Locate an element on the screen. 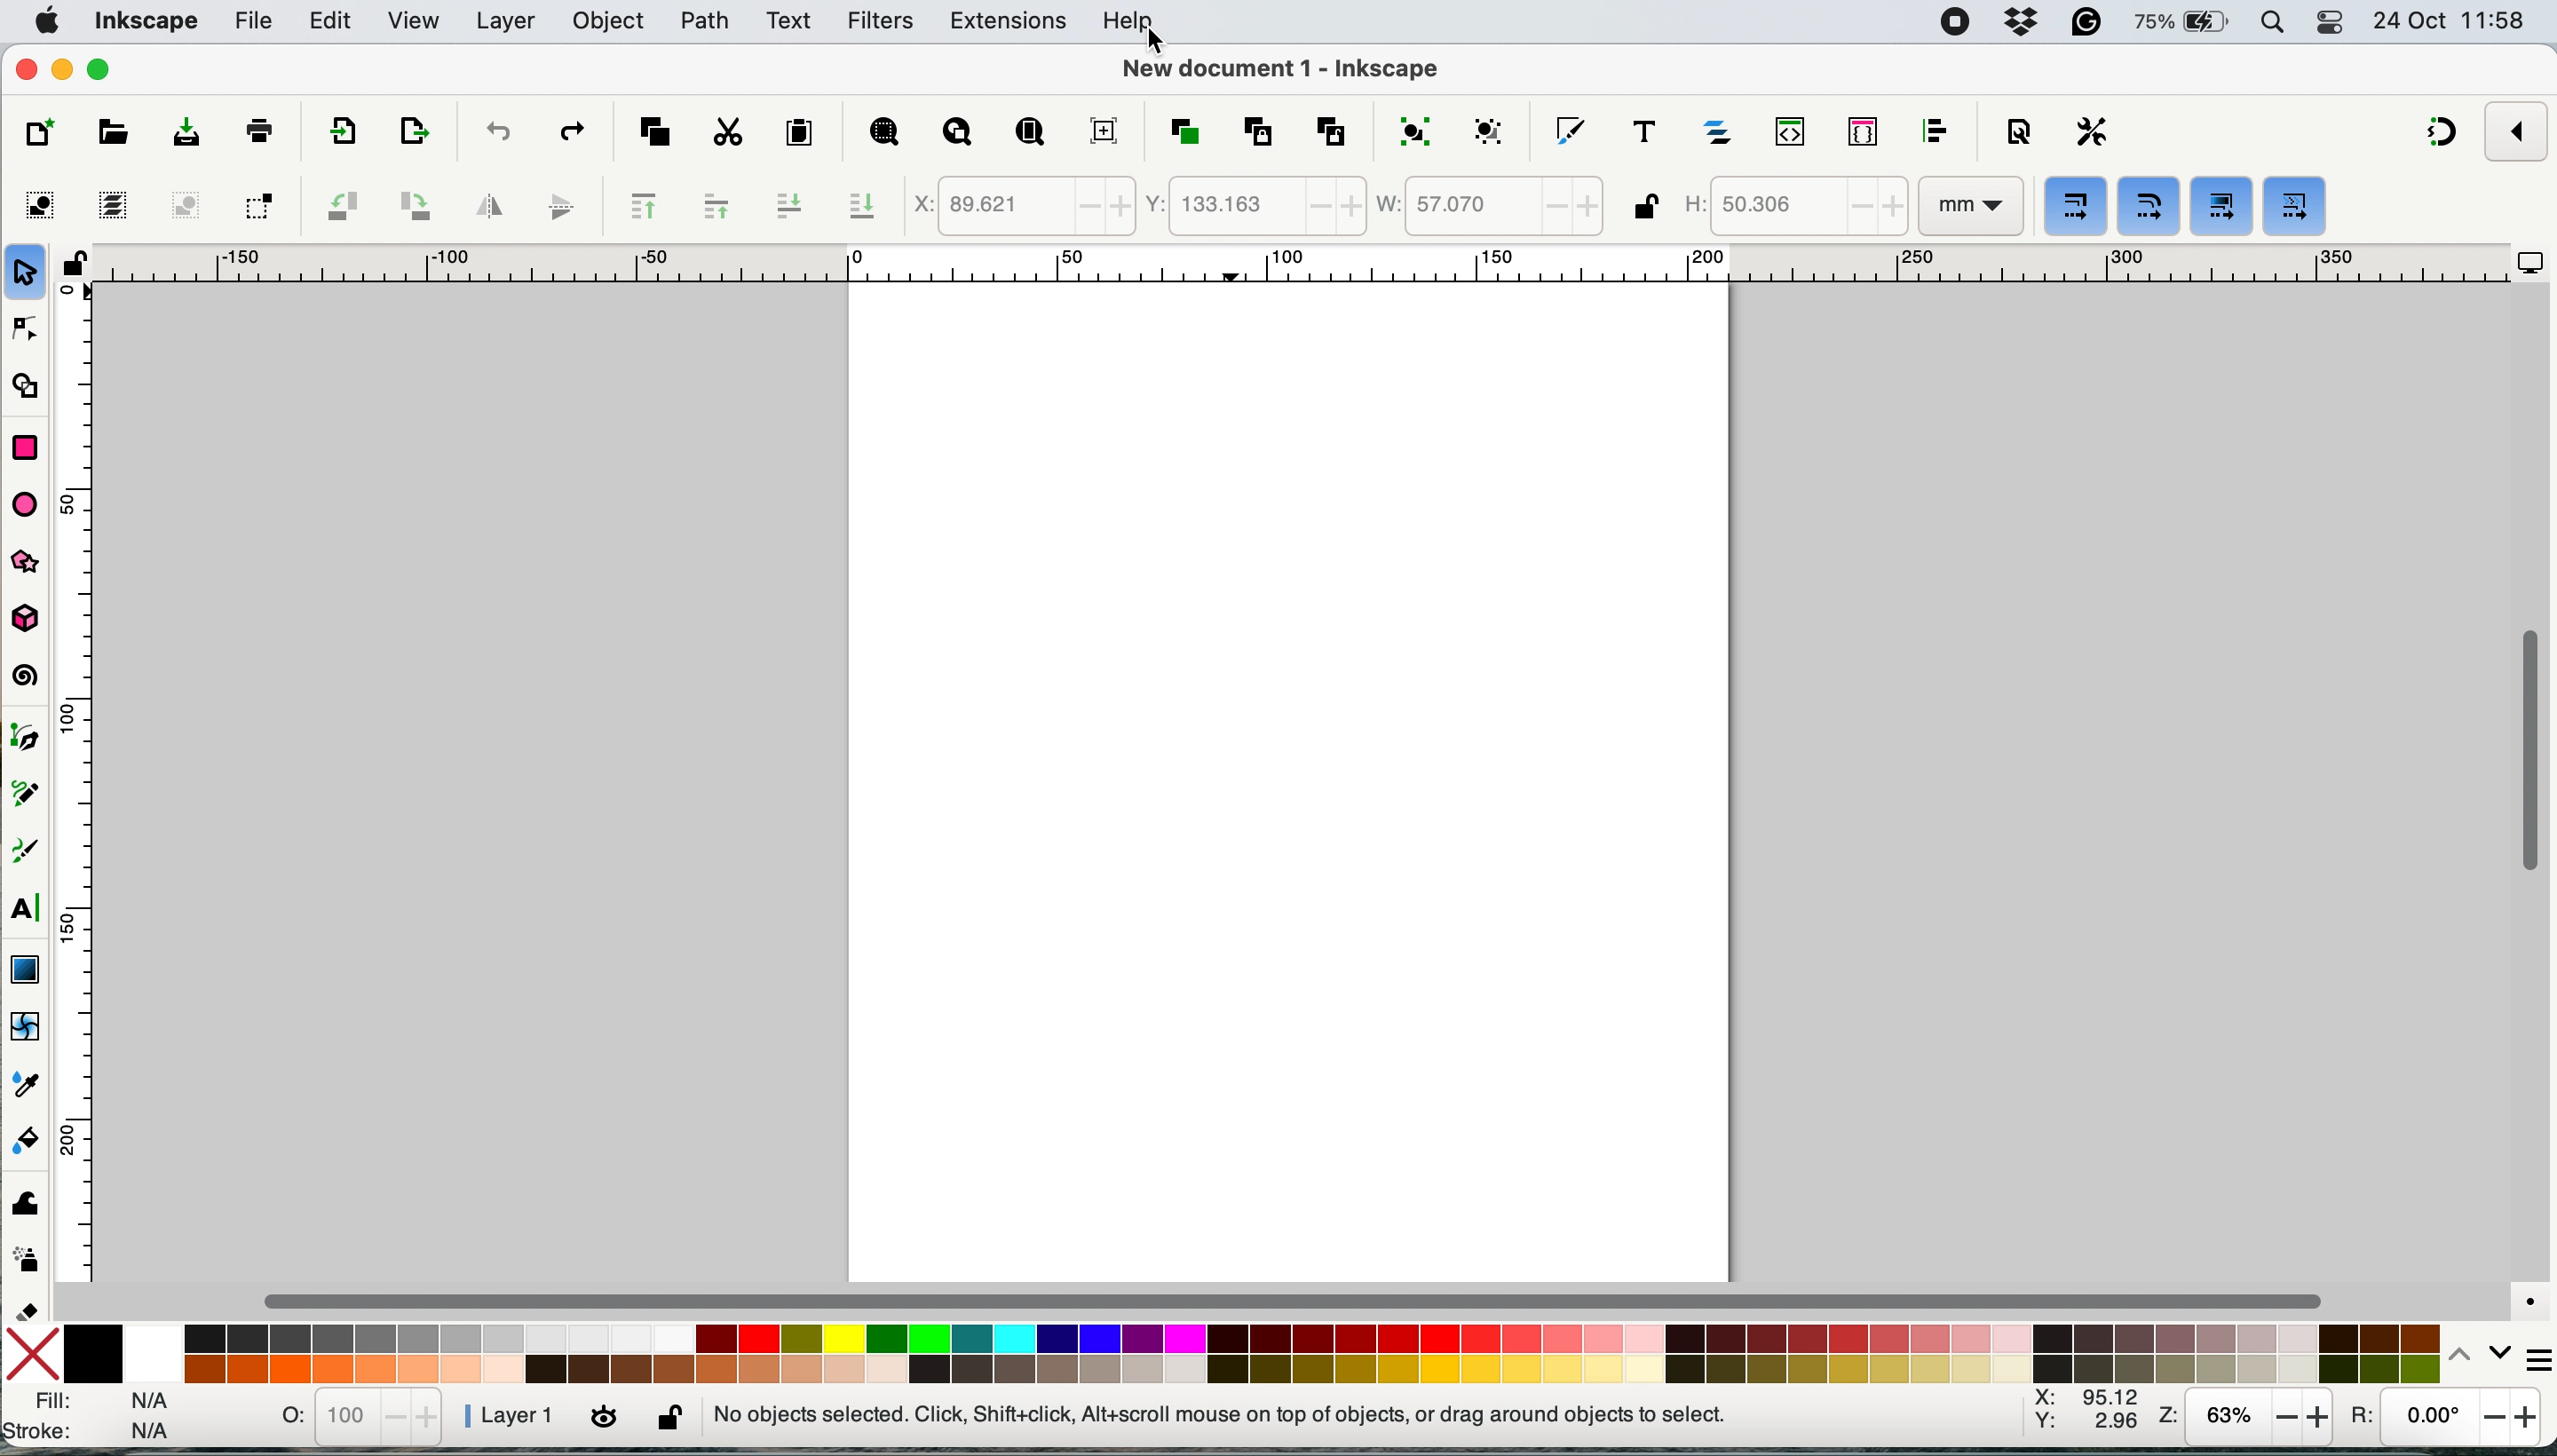 Image resolution: width=2557 pixels, height=1456 pixels. align and distribute is located at coordinates (1936, 131).